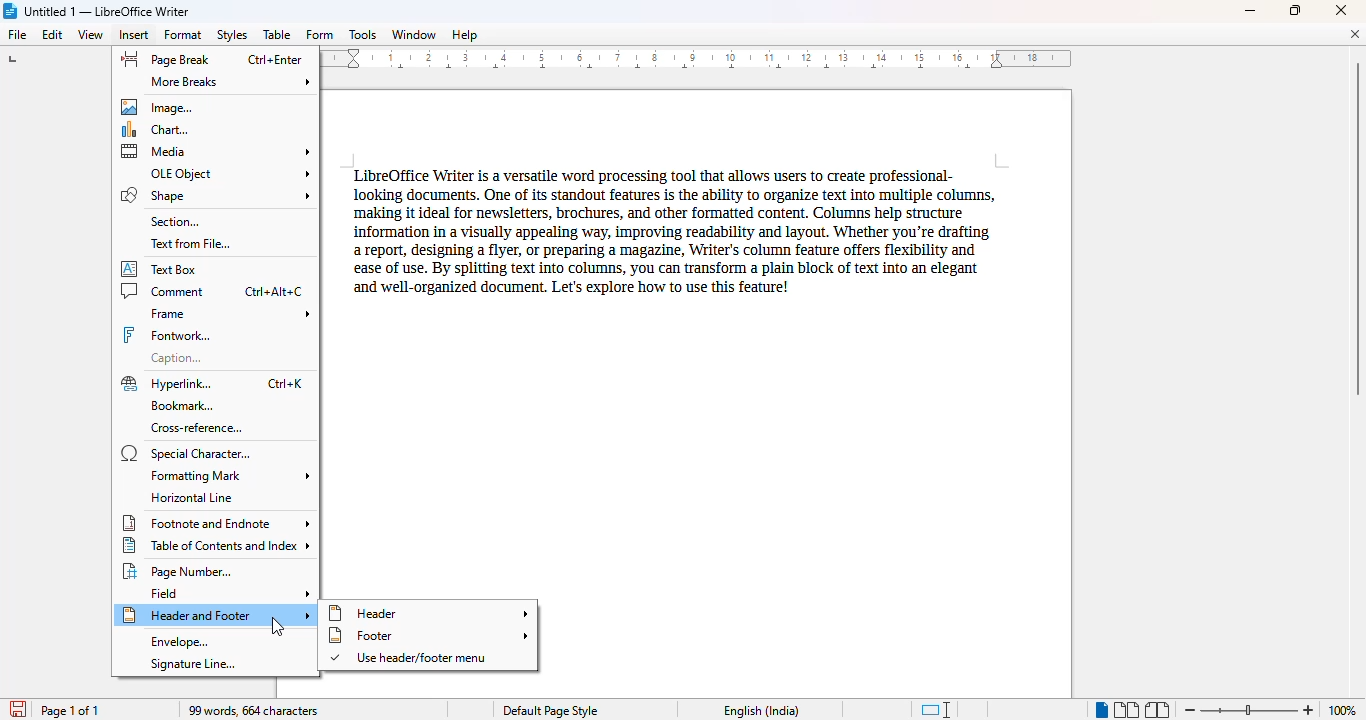 Image resolution: width=1366 pixels, height=720 pixels. What do you see at coordinates (231, 82) in the screenshot?
I see `more breaks` at bounding box center [231, 82].